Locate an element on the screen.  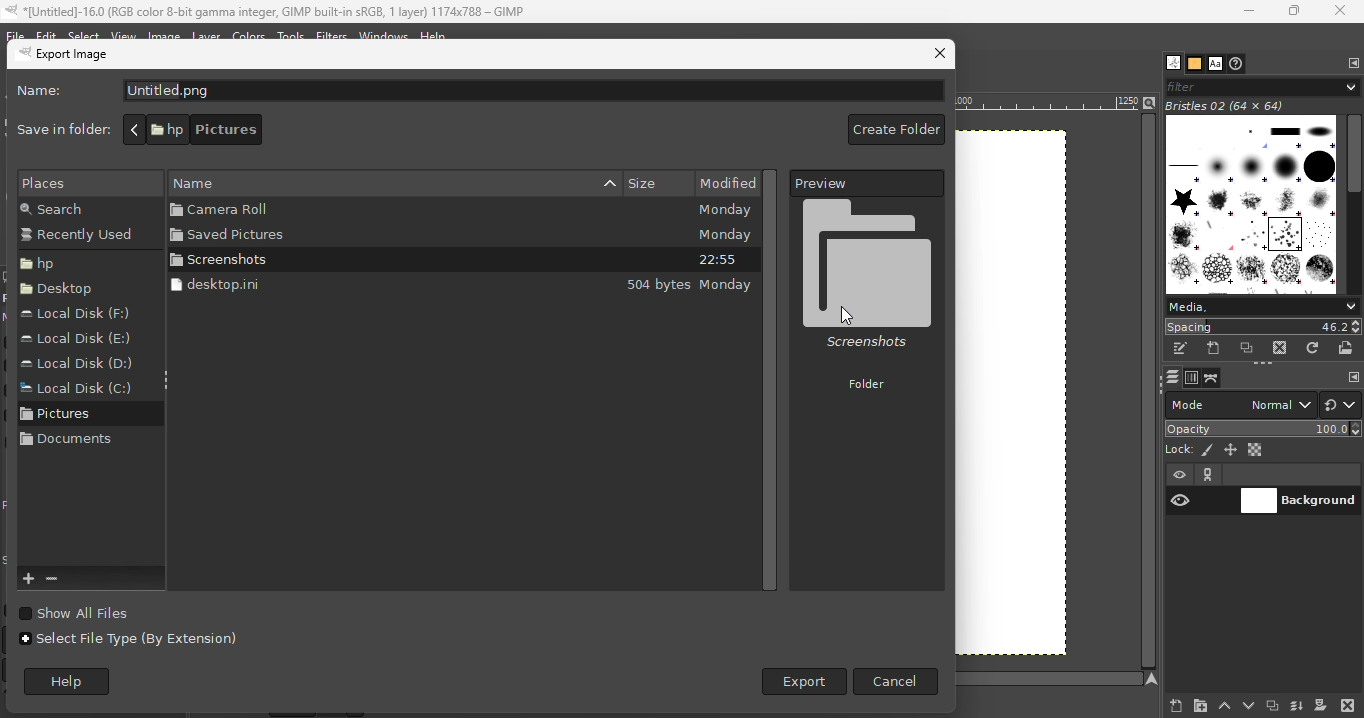
Horizontal scroll bar is located at coordinates (1355, 205).